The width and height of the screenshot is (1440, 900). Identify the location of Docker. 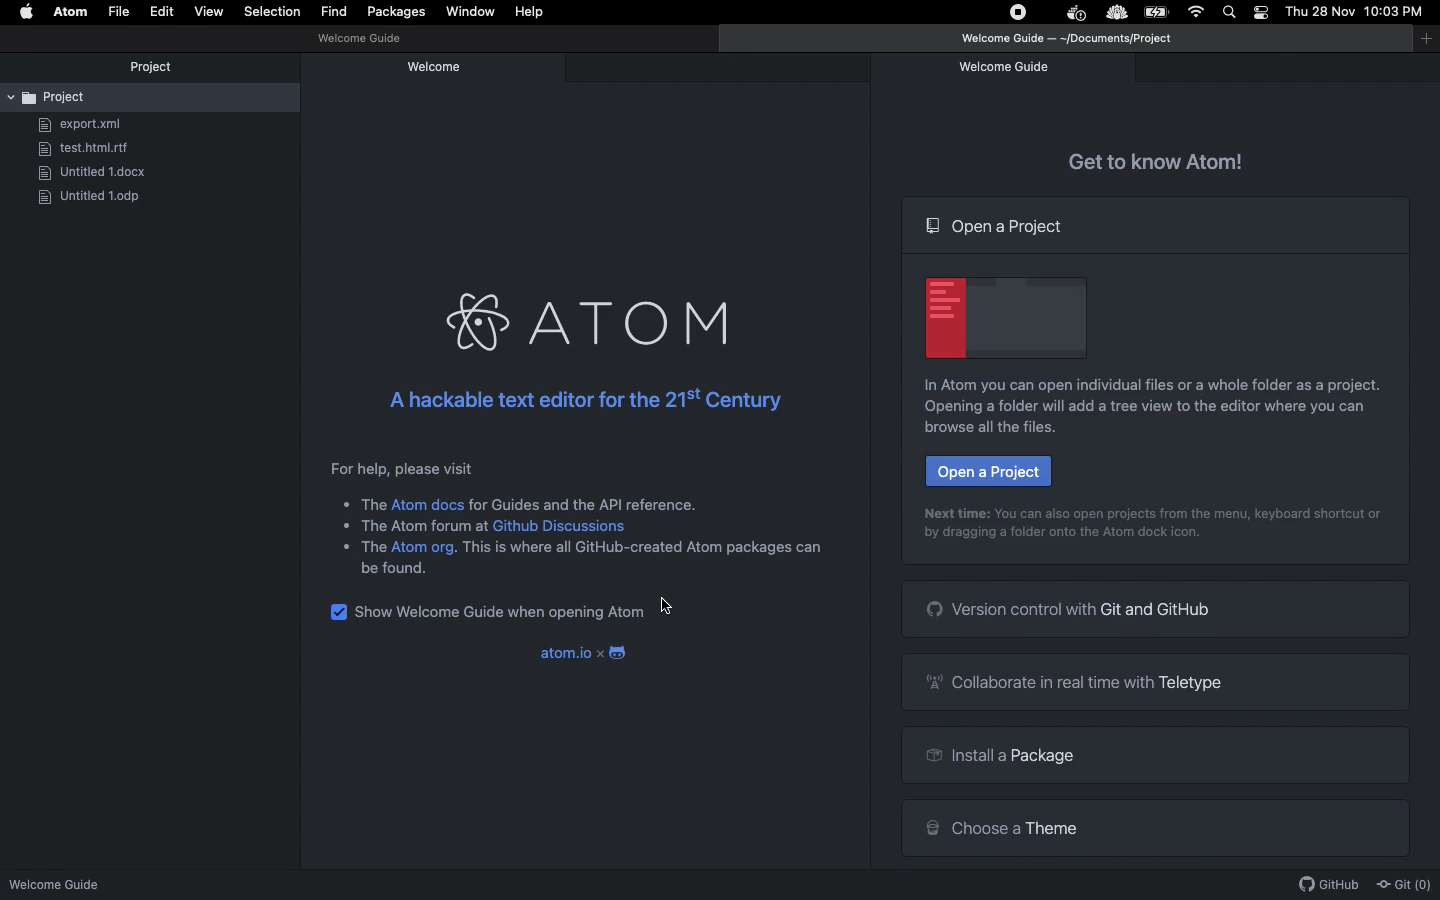
(1074, 14).